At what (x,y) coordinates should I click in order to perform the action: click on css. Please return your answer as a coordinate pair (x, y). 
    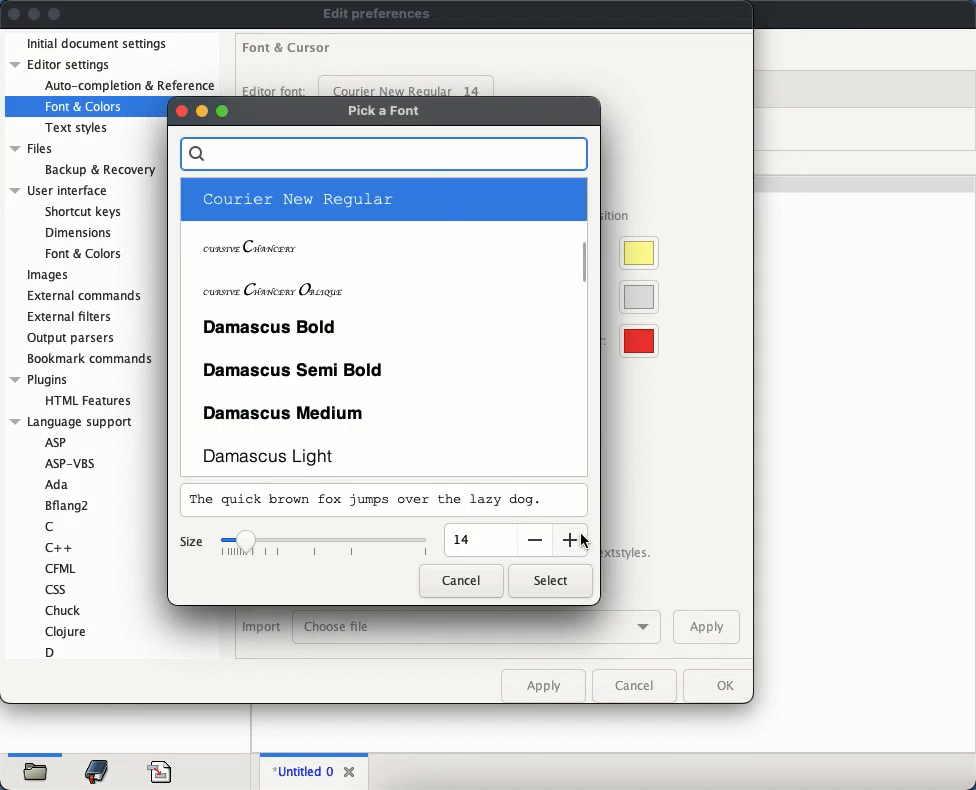
    Looking at the image, I should click on (54, 589).